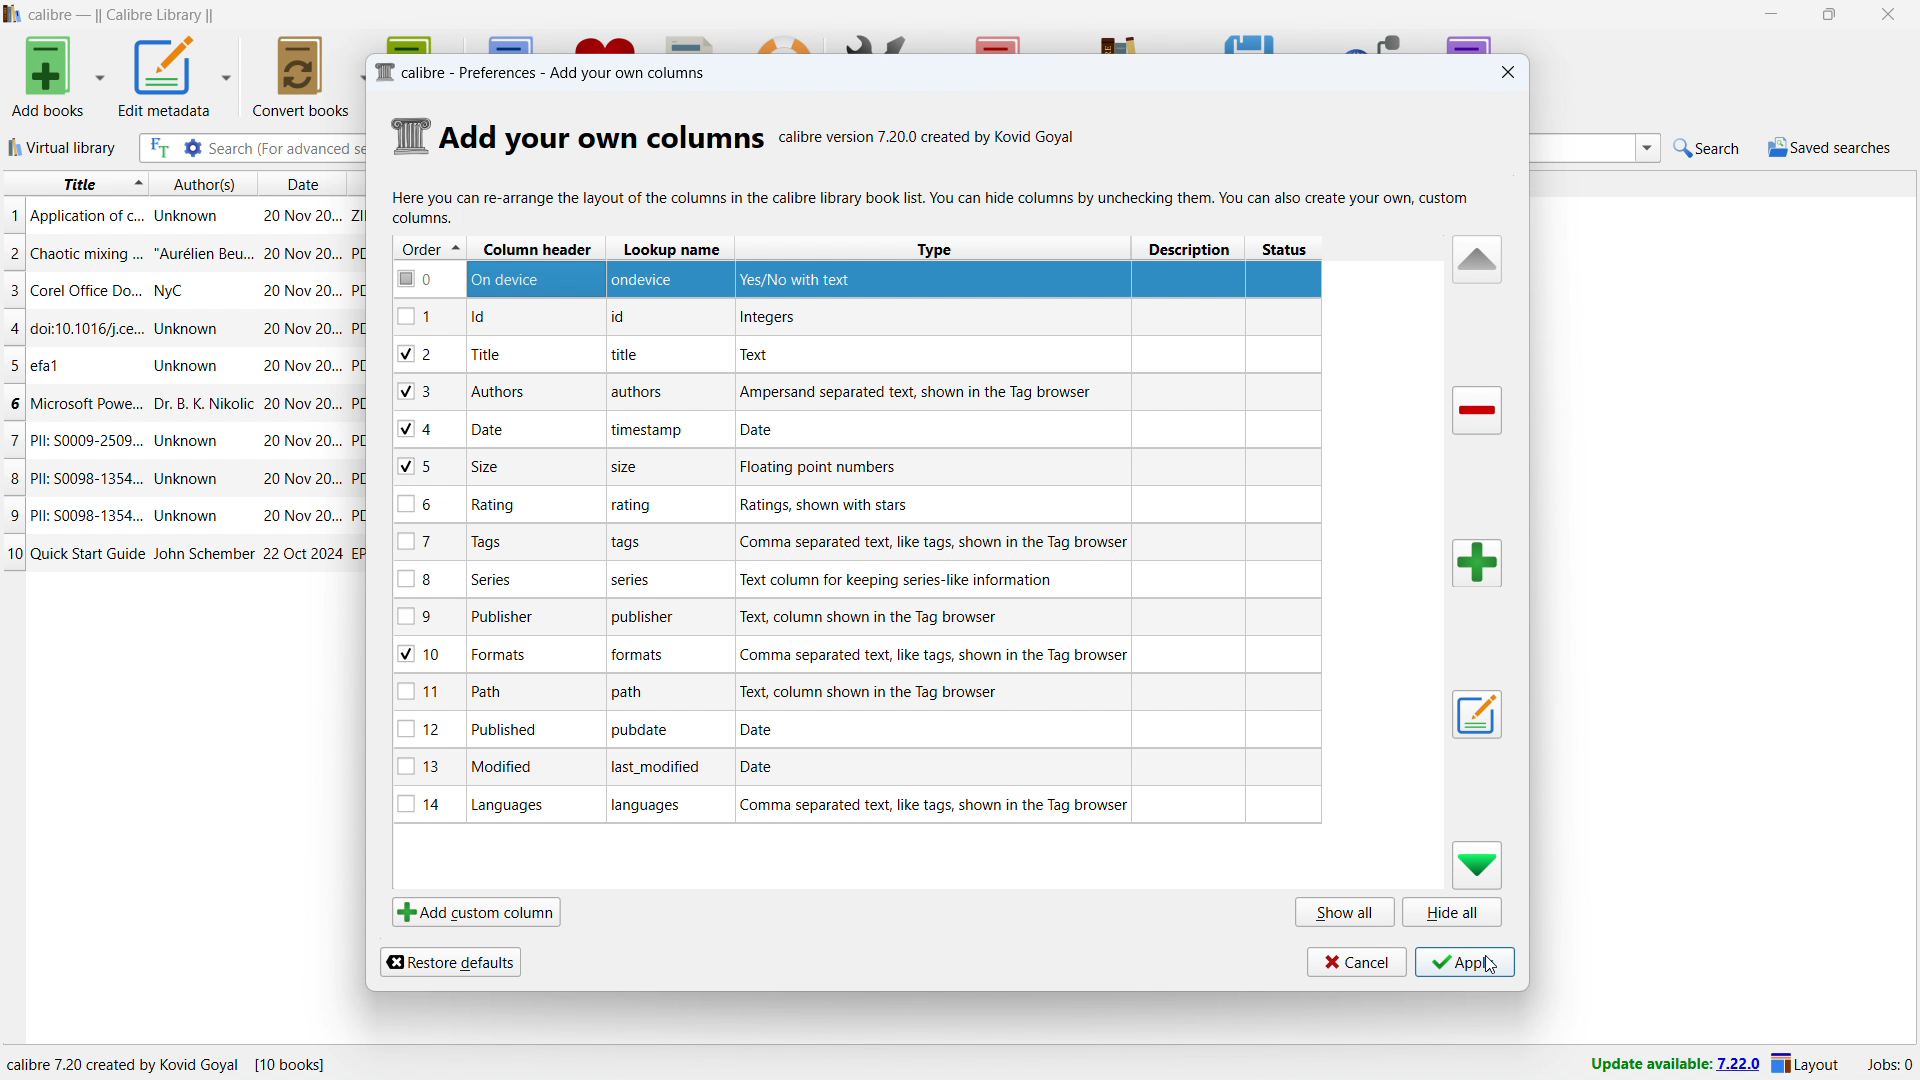 The image size is (1920, 1080). What do you see at coordinates (475, 913) in the screenshot?
I see `add custom column` at bounding box center [475, 913].